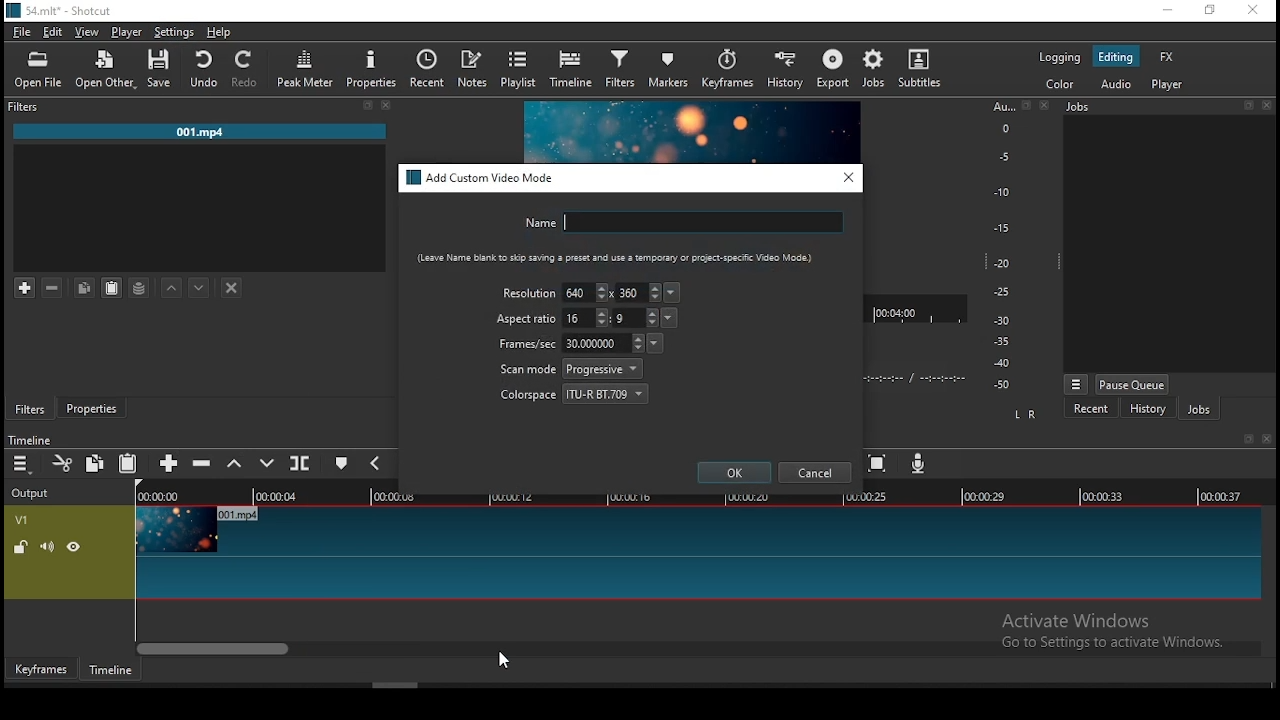 Image resolution: width=1280 pixels, height=720 pixels. What do you see at coordinates (1246, 440) in the screenshot?
I see `restore` at bounding box center [1246, 440].